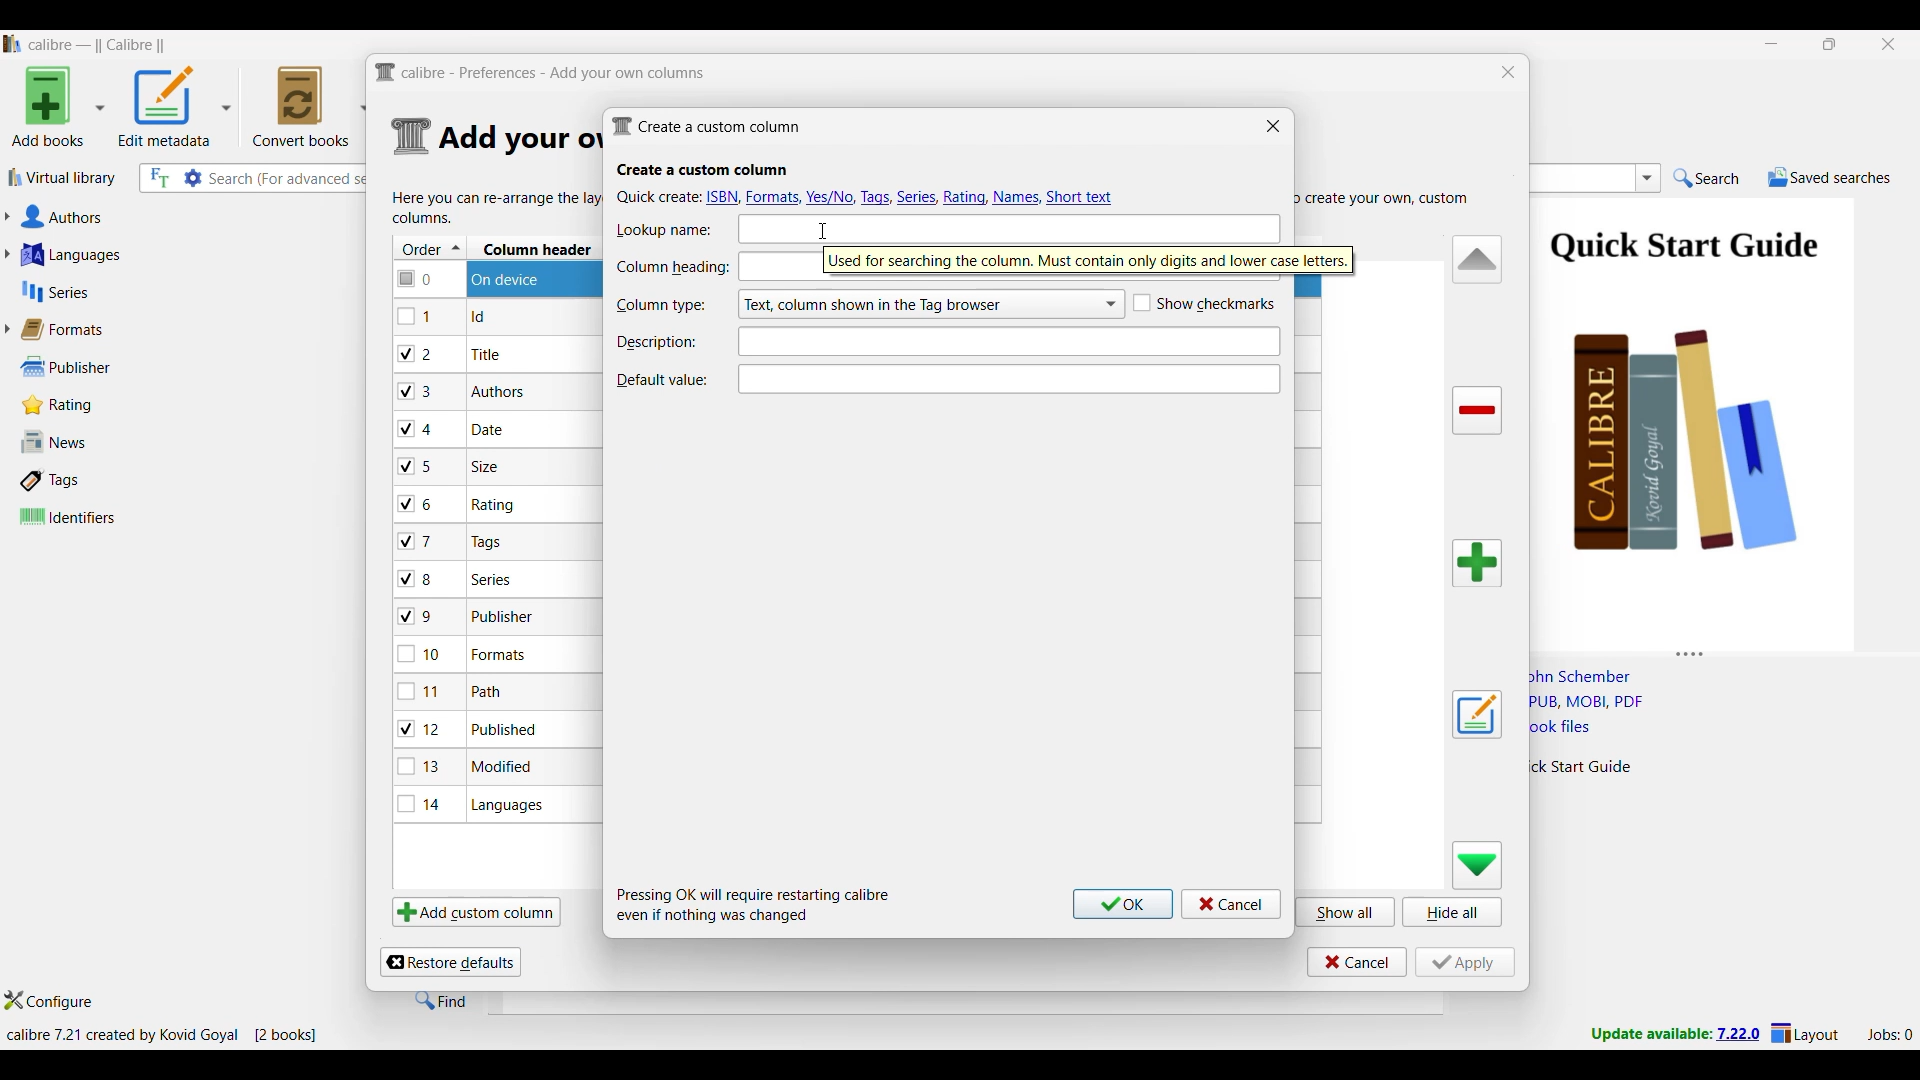  Describe the element at coordinates (417, 316) in the screenshot. I see `checkbox - 1` at that location.